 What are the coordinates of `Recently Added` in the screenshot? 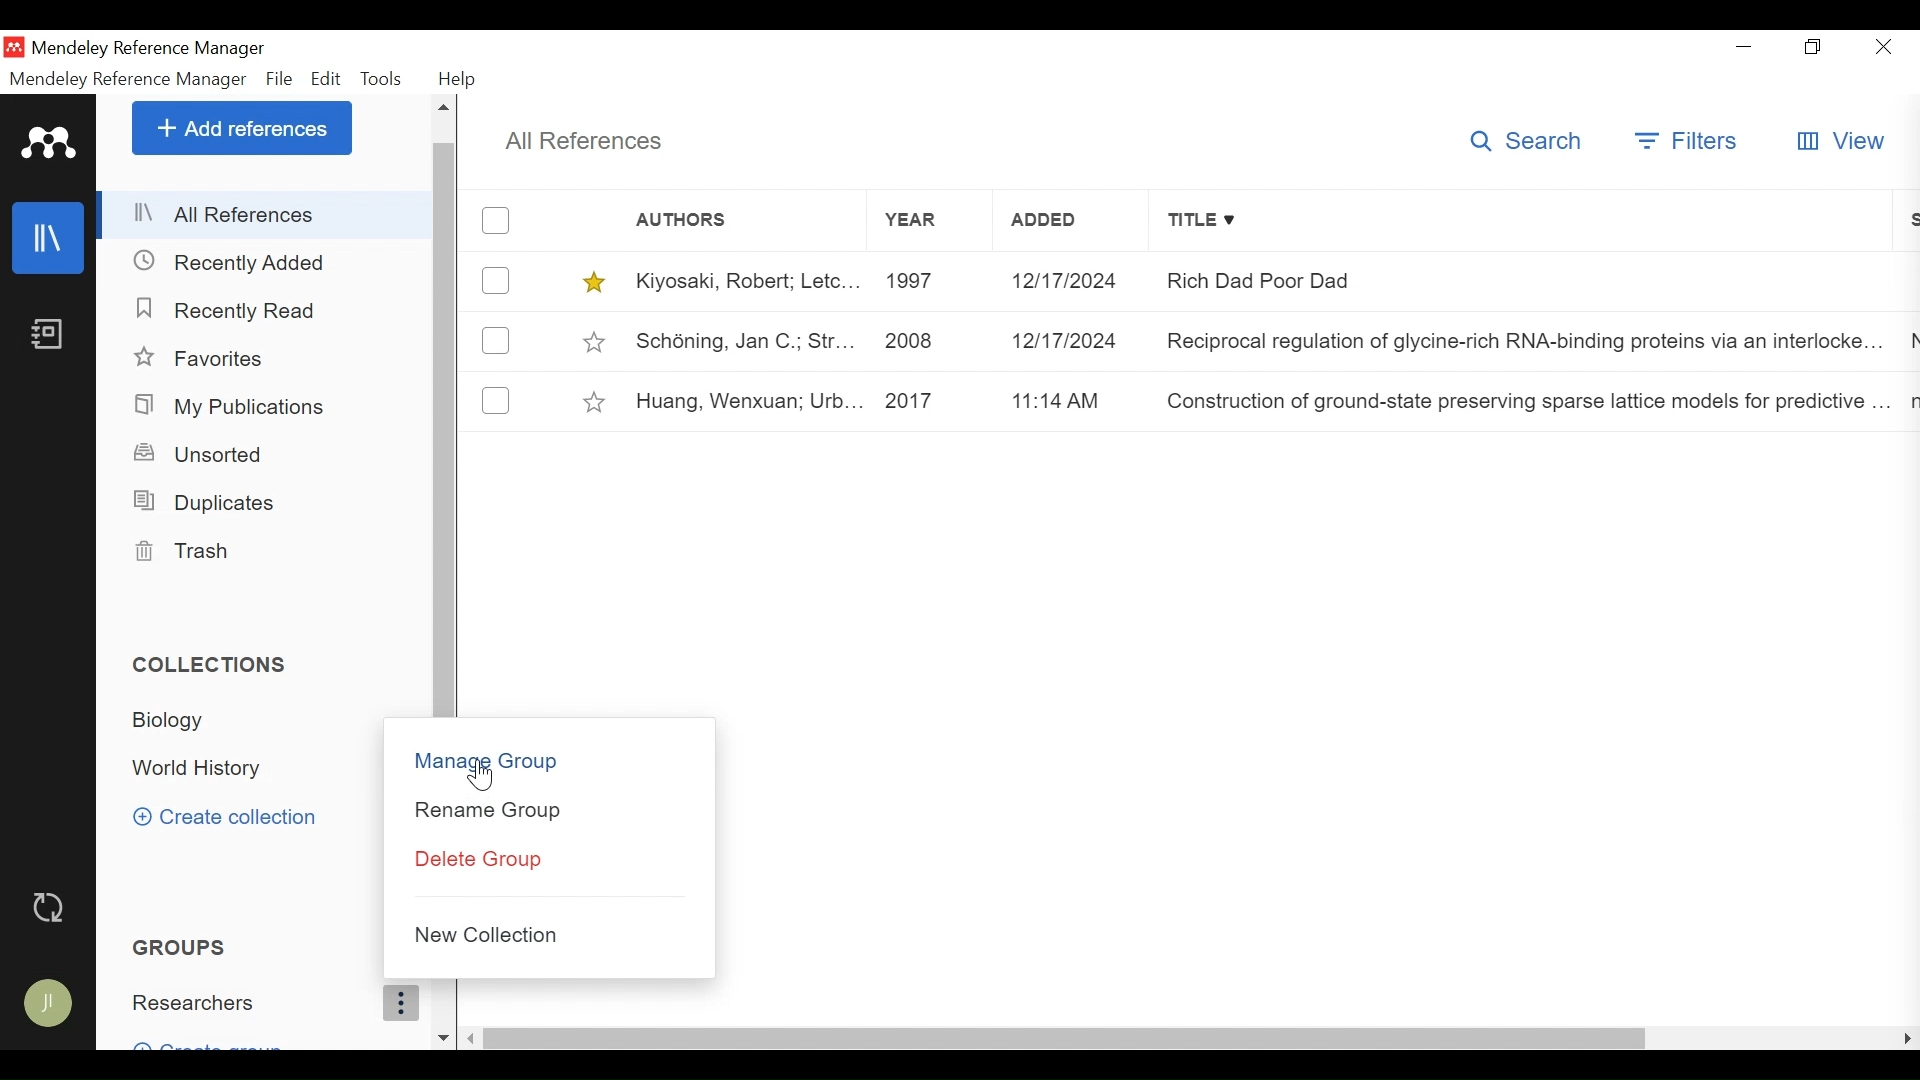 It's located at (233, 262).